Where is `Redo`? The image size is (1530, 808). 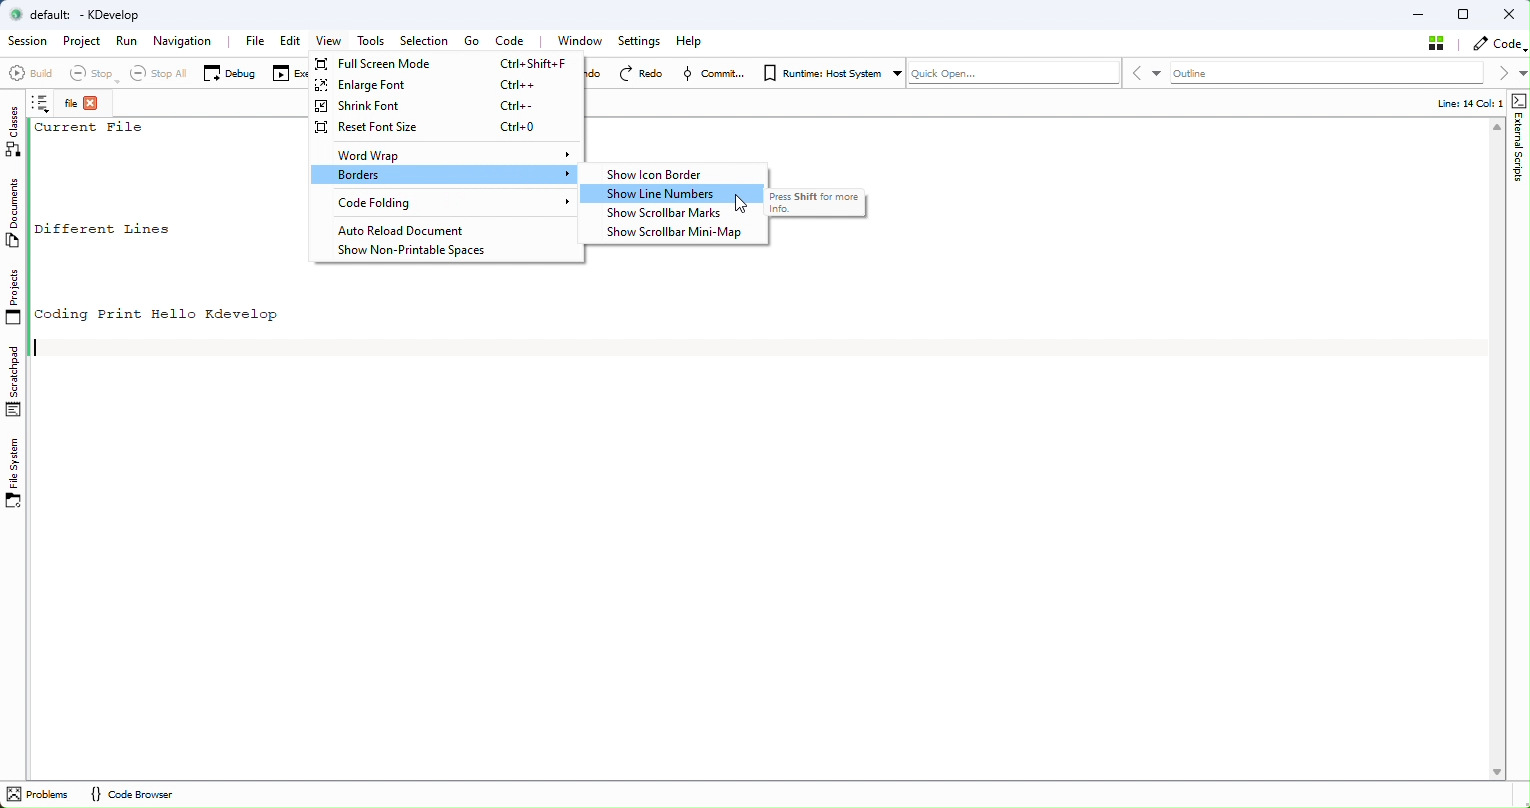 Redo is located at coordinates (644, 73).